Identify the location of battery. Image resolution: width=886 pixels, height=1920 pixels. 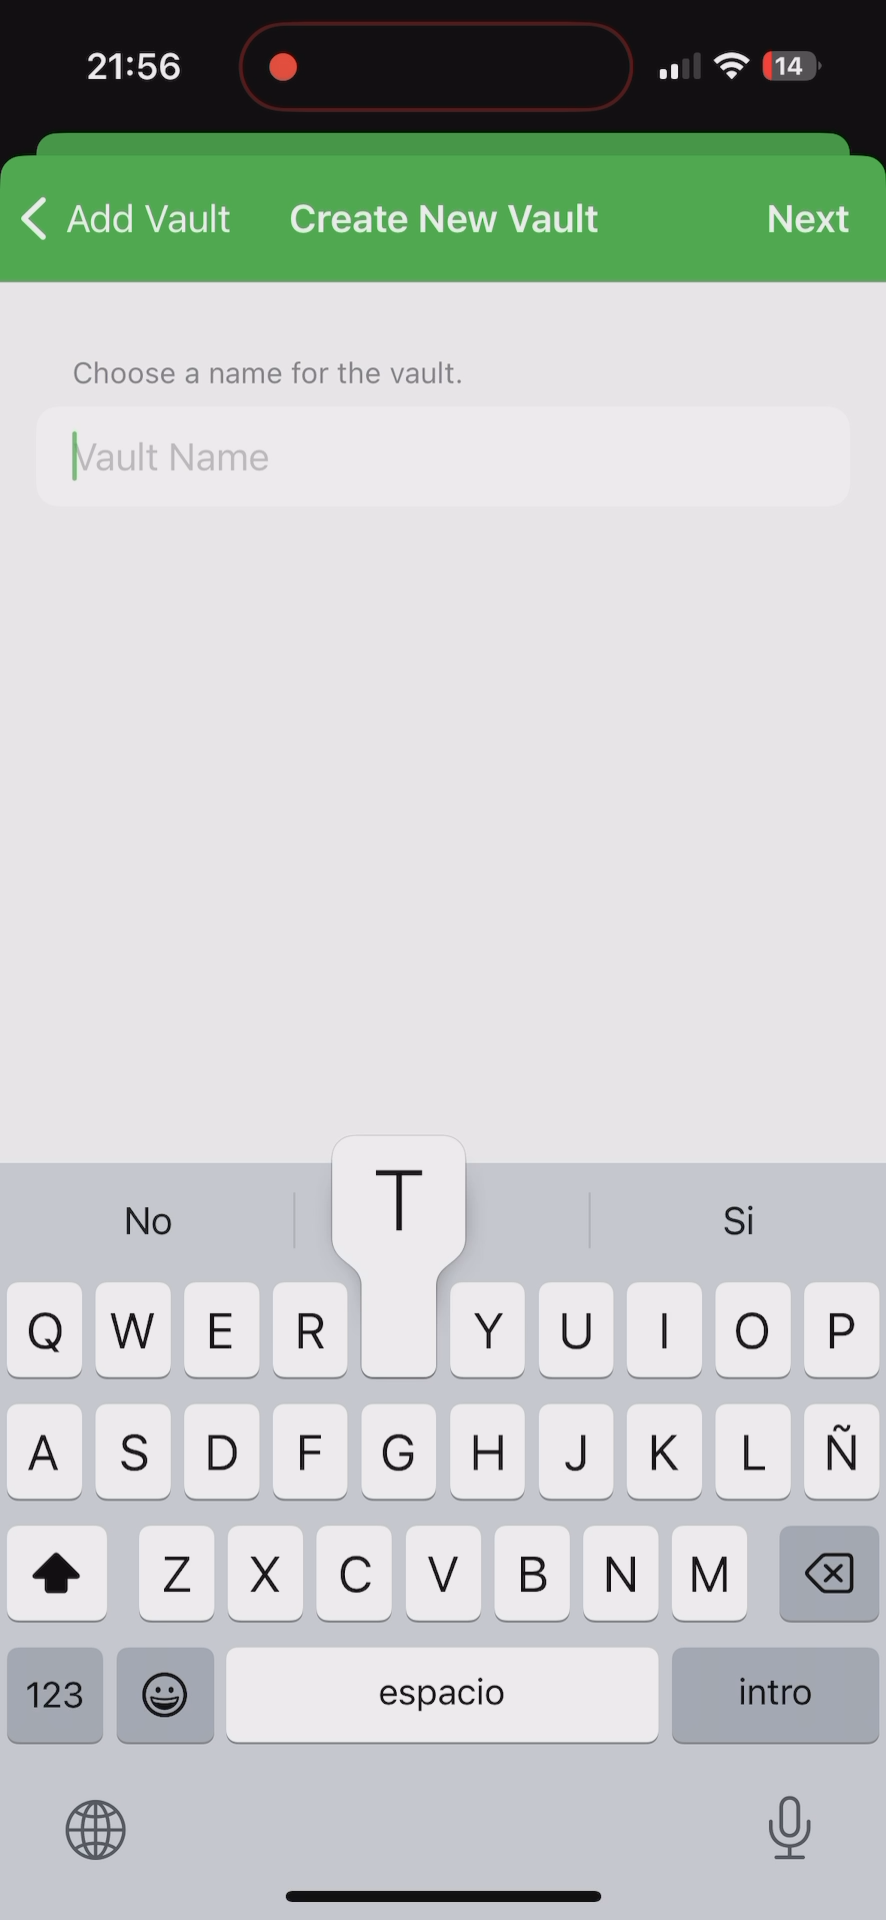
(791, 69).